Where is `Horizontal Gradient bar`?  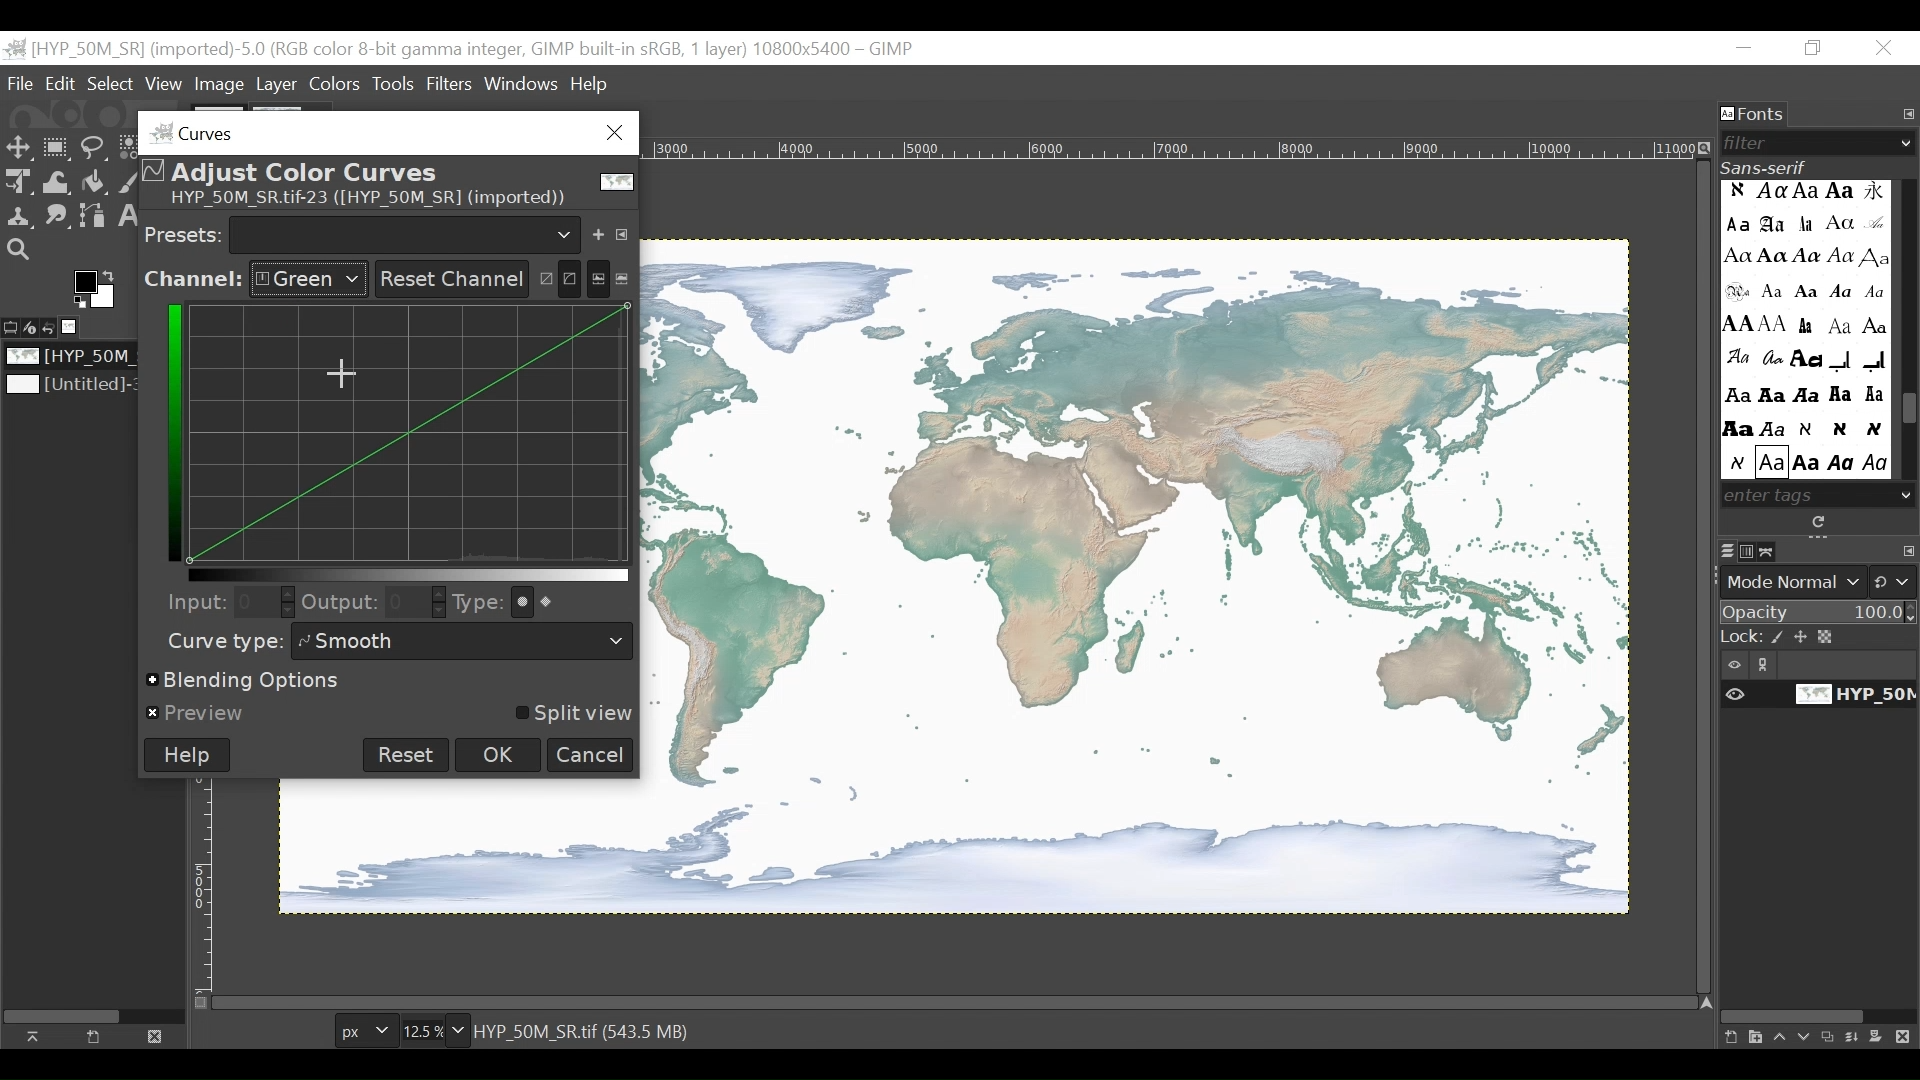 Horizontal Gradient bar is located at coordinates (409, 575).